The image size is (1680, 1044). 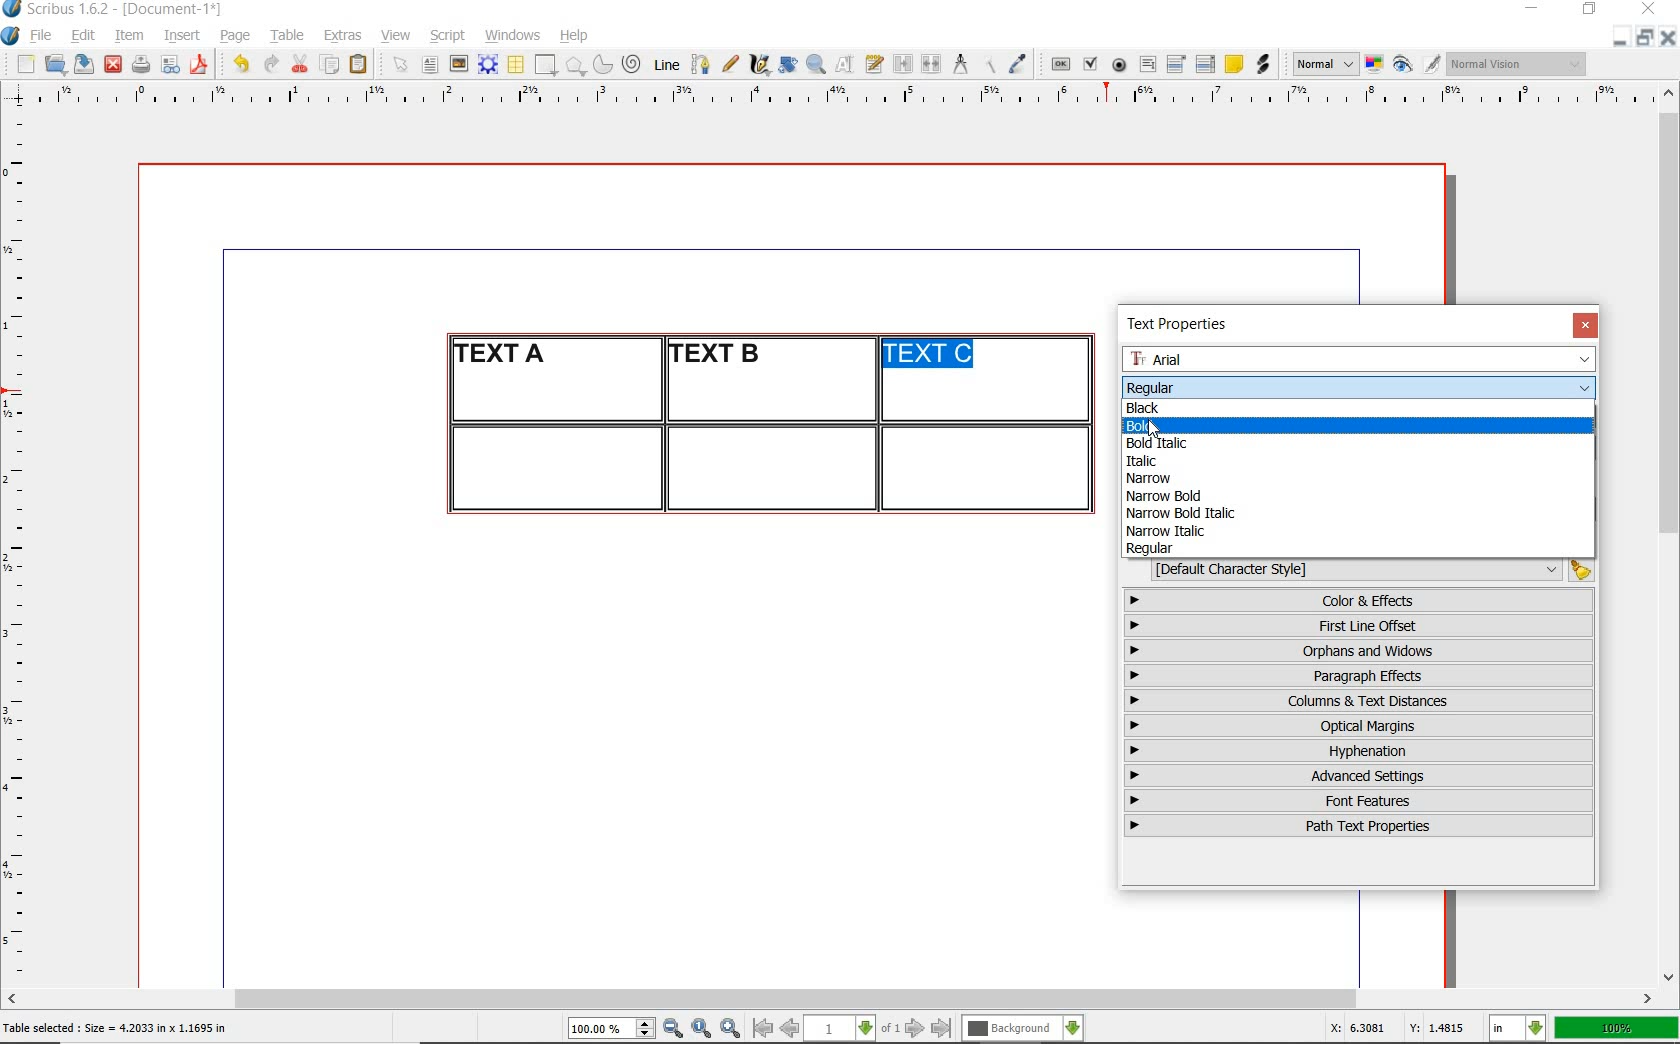 What do you see at coordinates (1147, 66) in the screenshot?
I see `pdf text field` at bounding box center [1147, 66].